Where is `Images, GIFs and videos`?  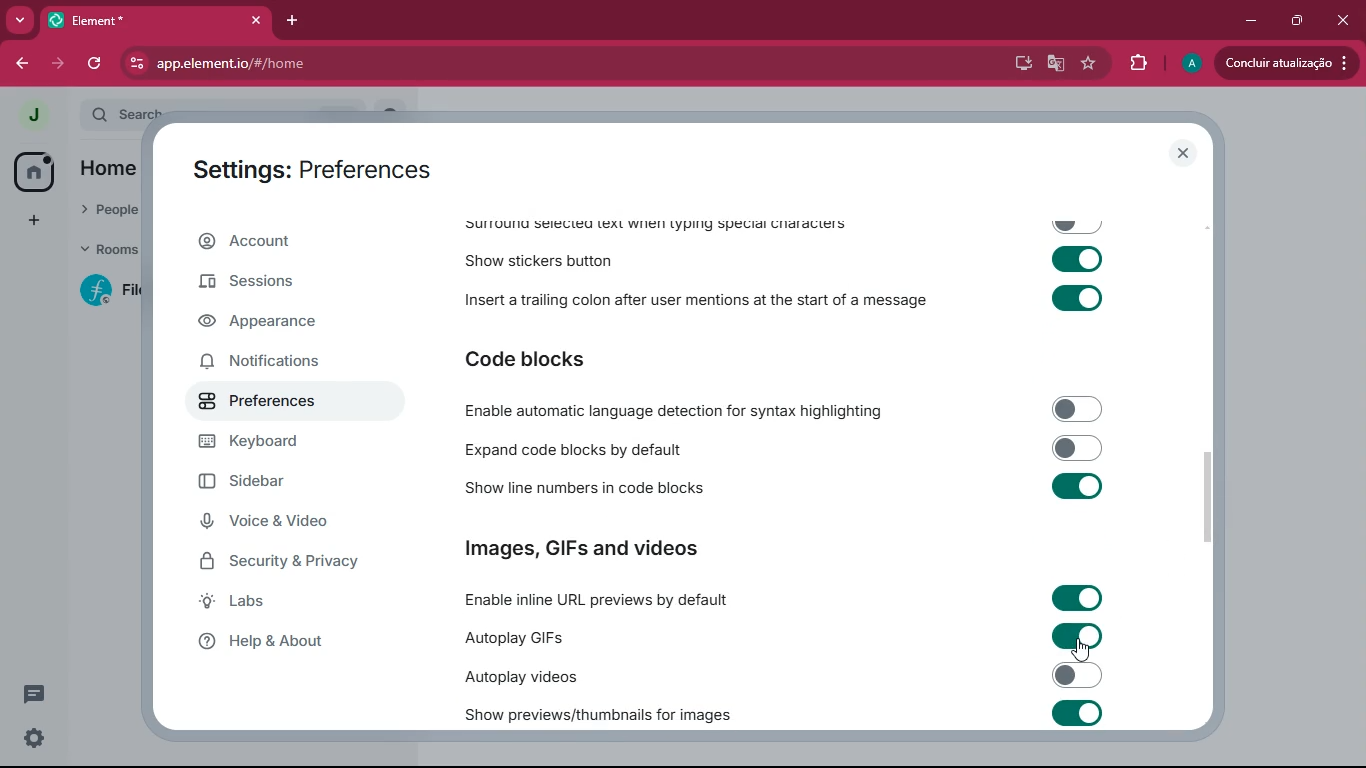
Images, GIFs and videos is located at coordinates (591, 549).